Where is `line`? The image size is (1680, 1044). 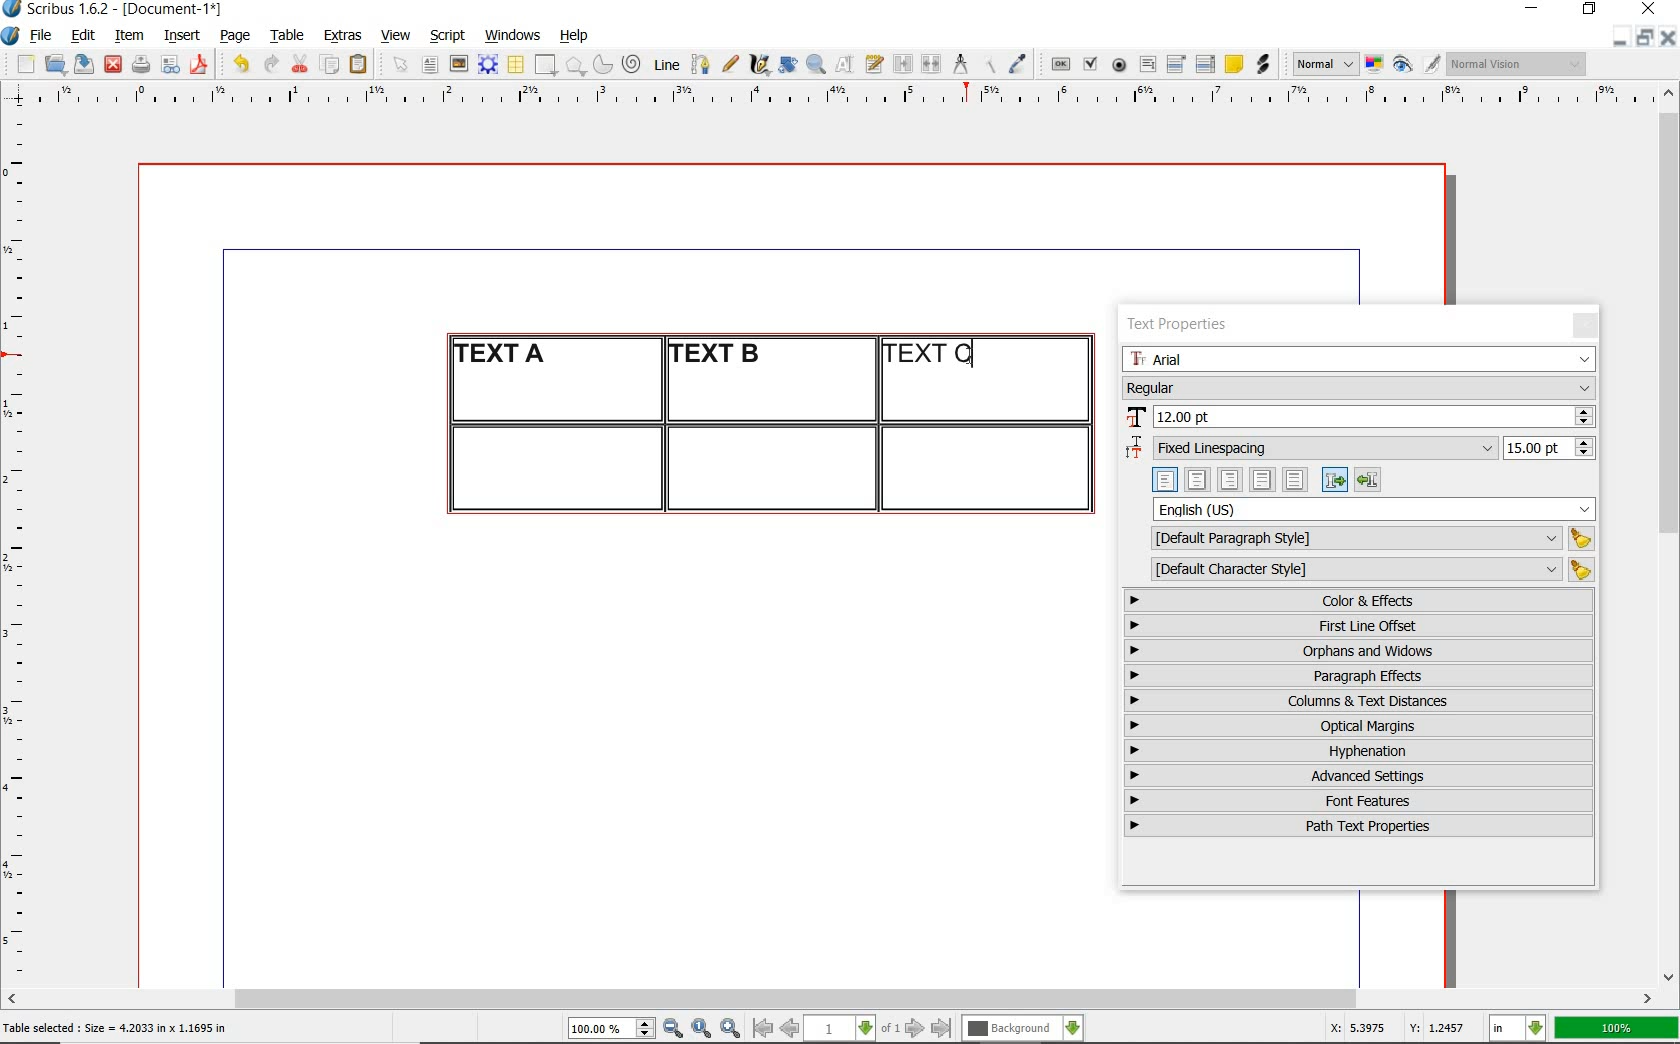
line is located at coordinates (664, 64).